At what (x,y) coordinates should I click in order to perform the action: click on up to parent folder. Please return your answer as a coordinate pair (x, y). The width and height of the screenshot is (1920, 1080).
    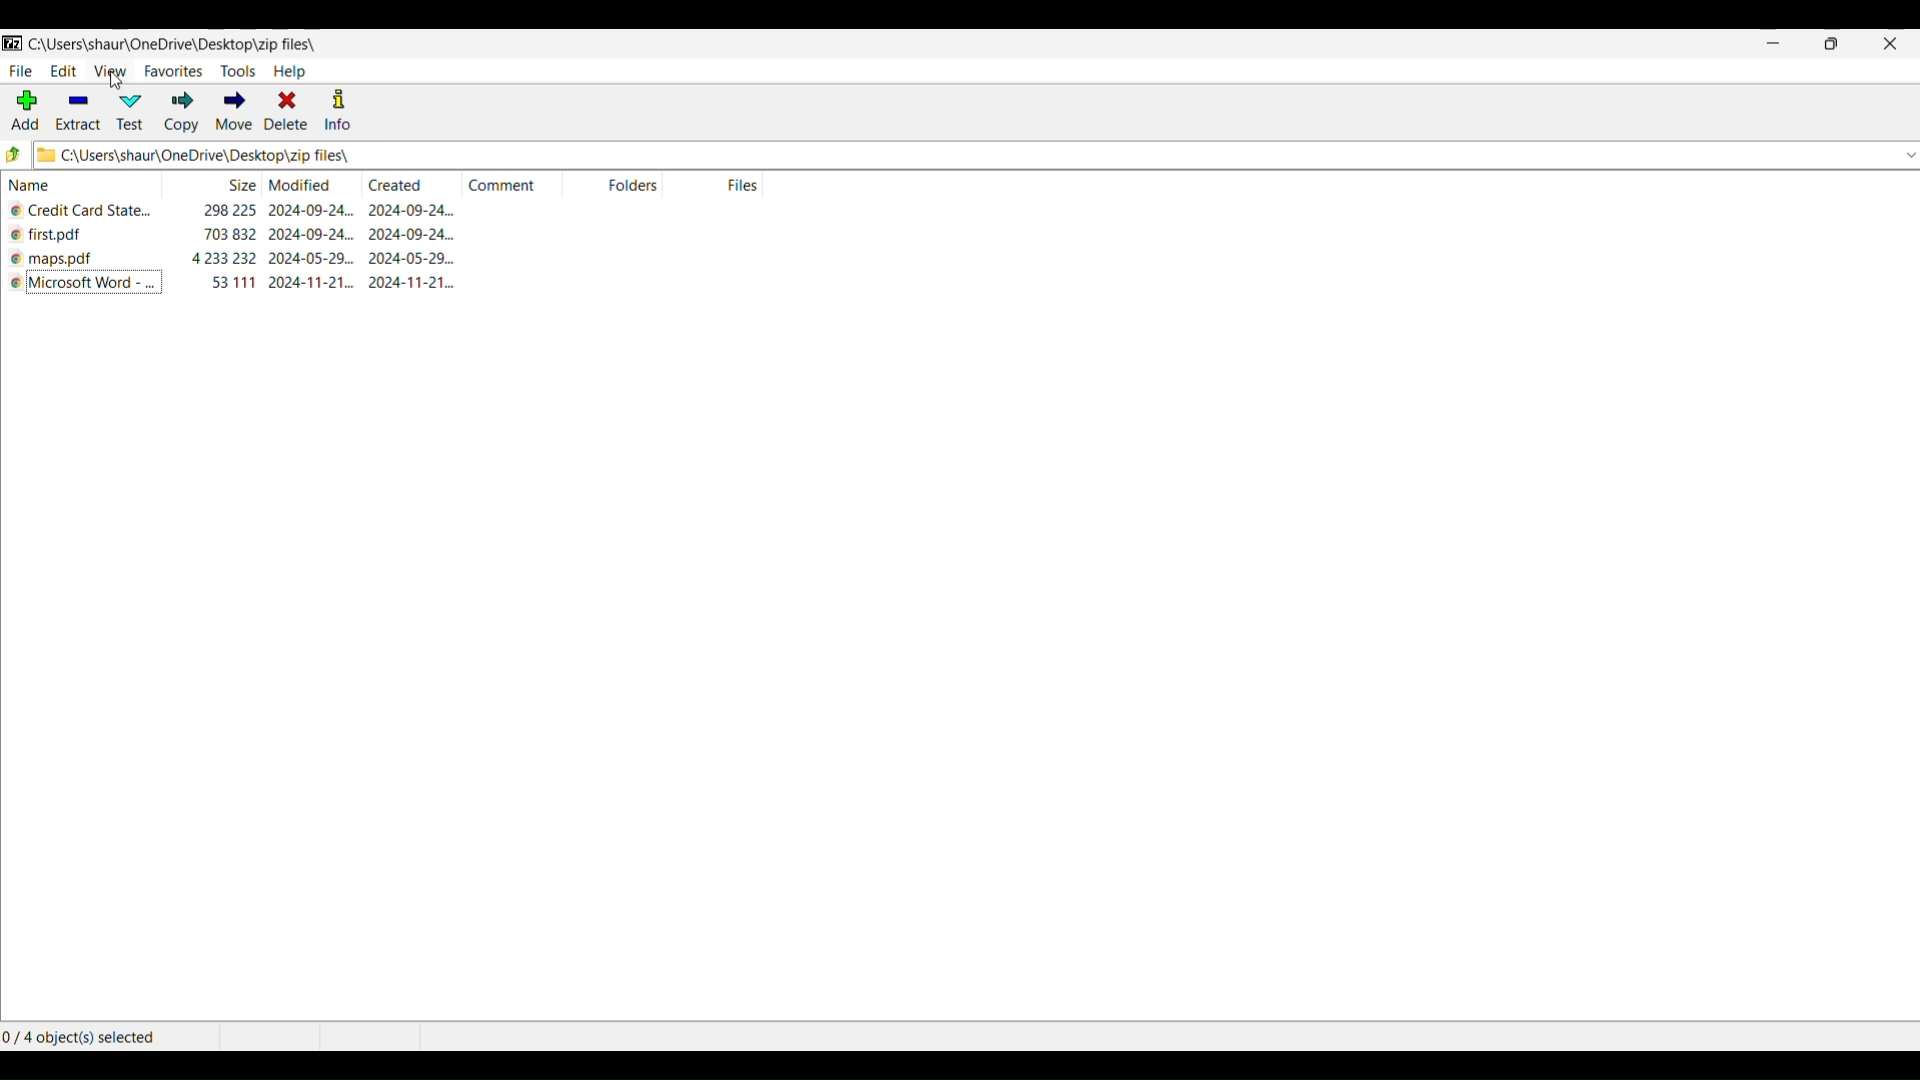
    Looking at the image, I should click on (13, 154).